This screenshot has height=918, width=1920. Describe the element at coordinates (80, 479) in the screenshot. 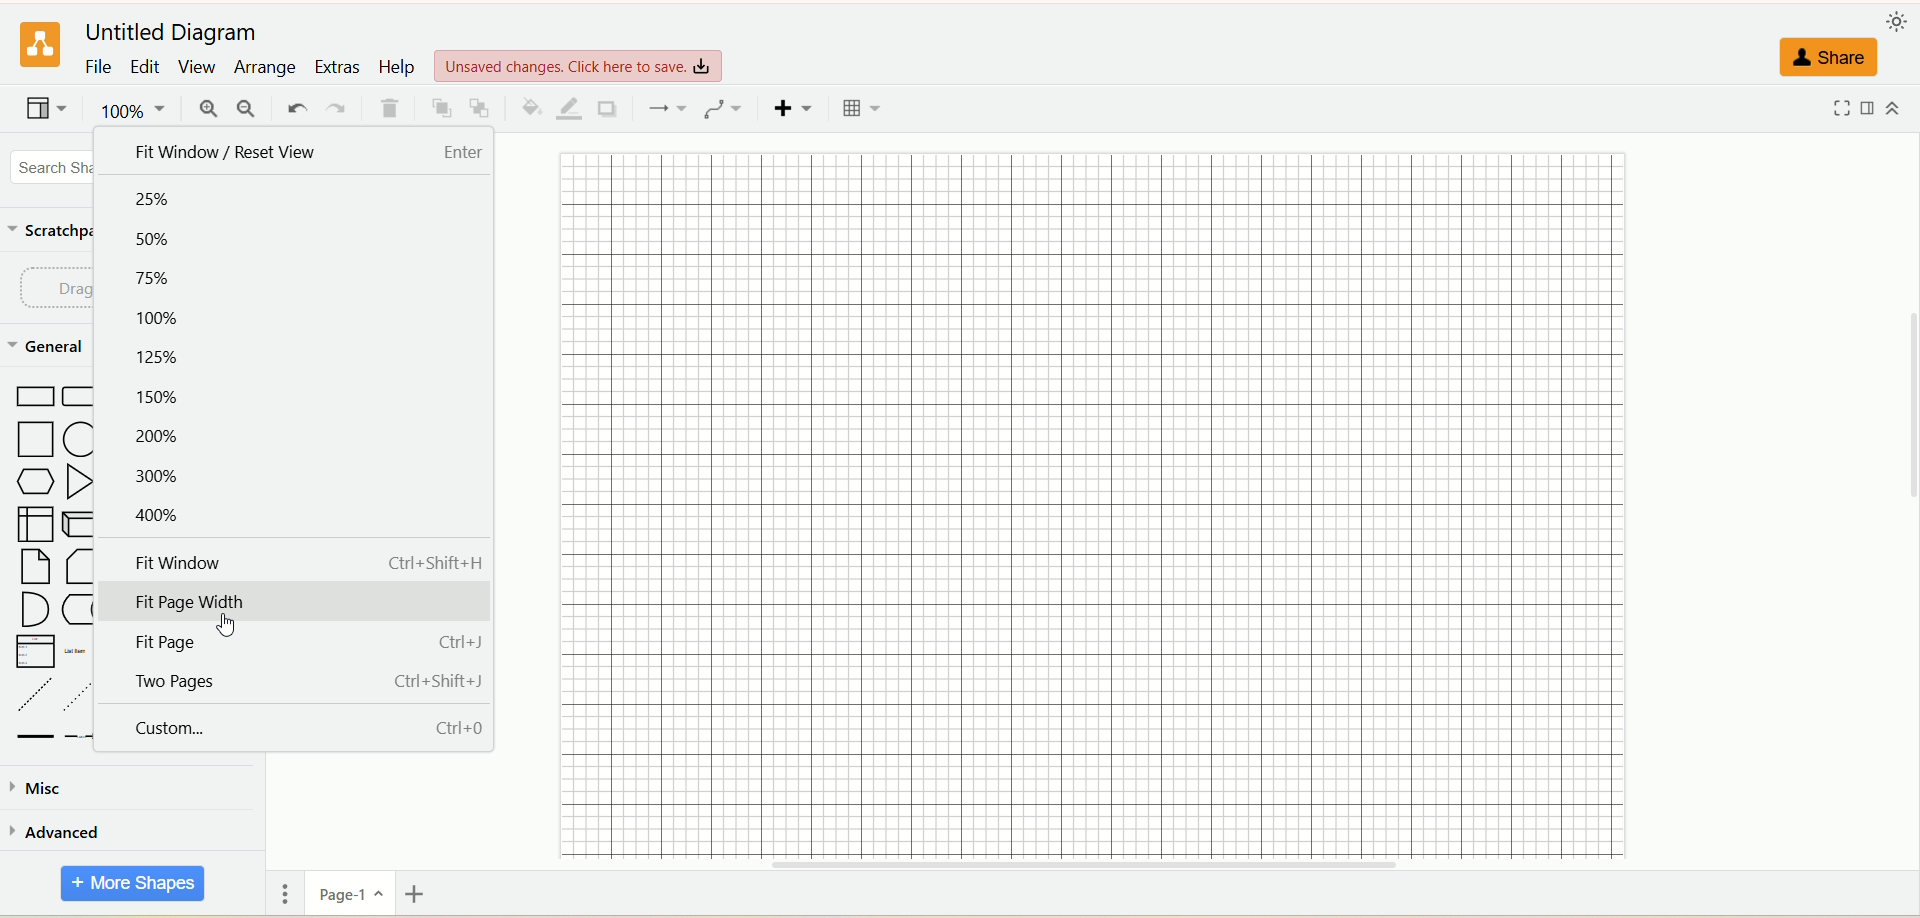

I see `triangle` at that location.